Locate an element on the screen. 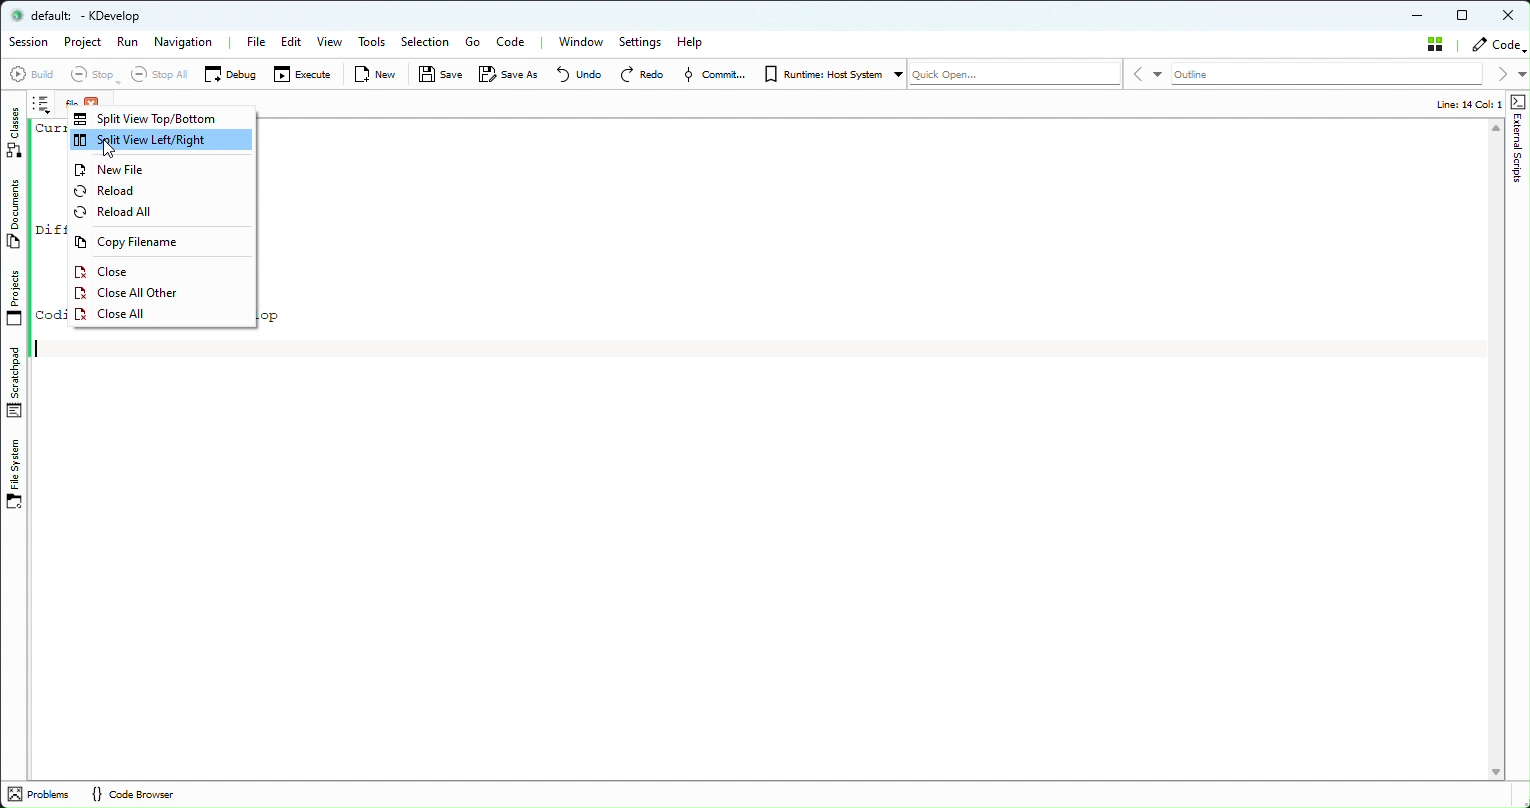  Close all is located at coordinates (163, 316).